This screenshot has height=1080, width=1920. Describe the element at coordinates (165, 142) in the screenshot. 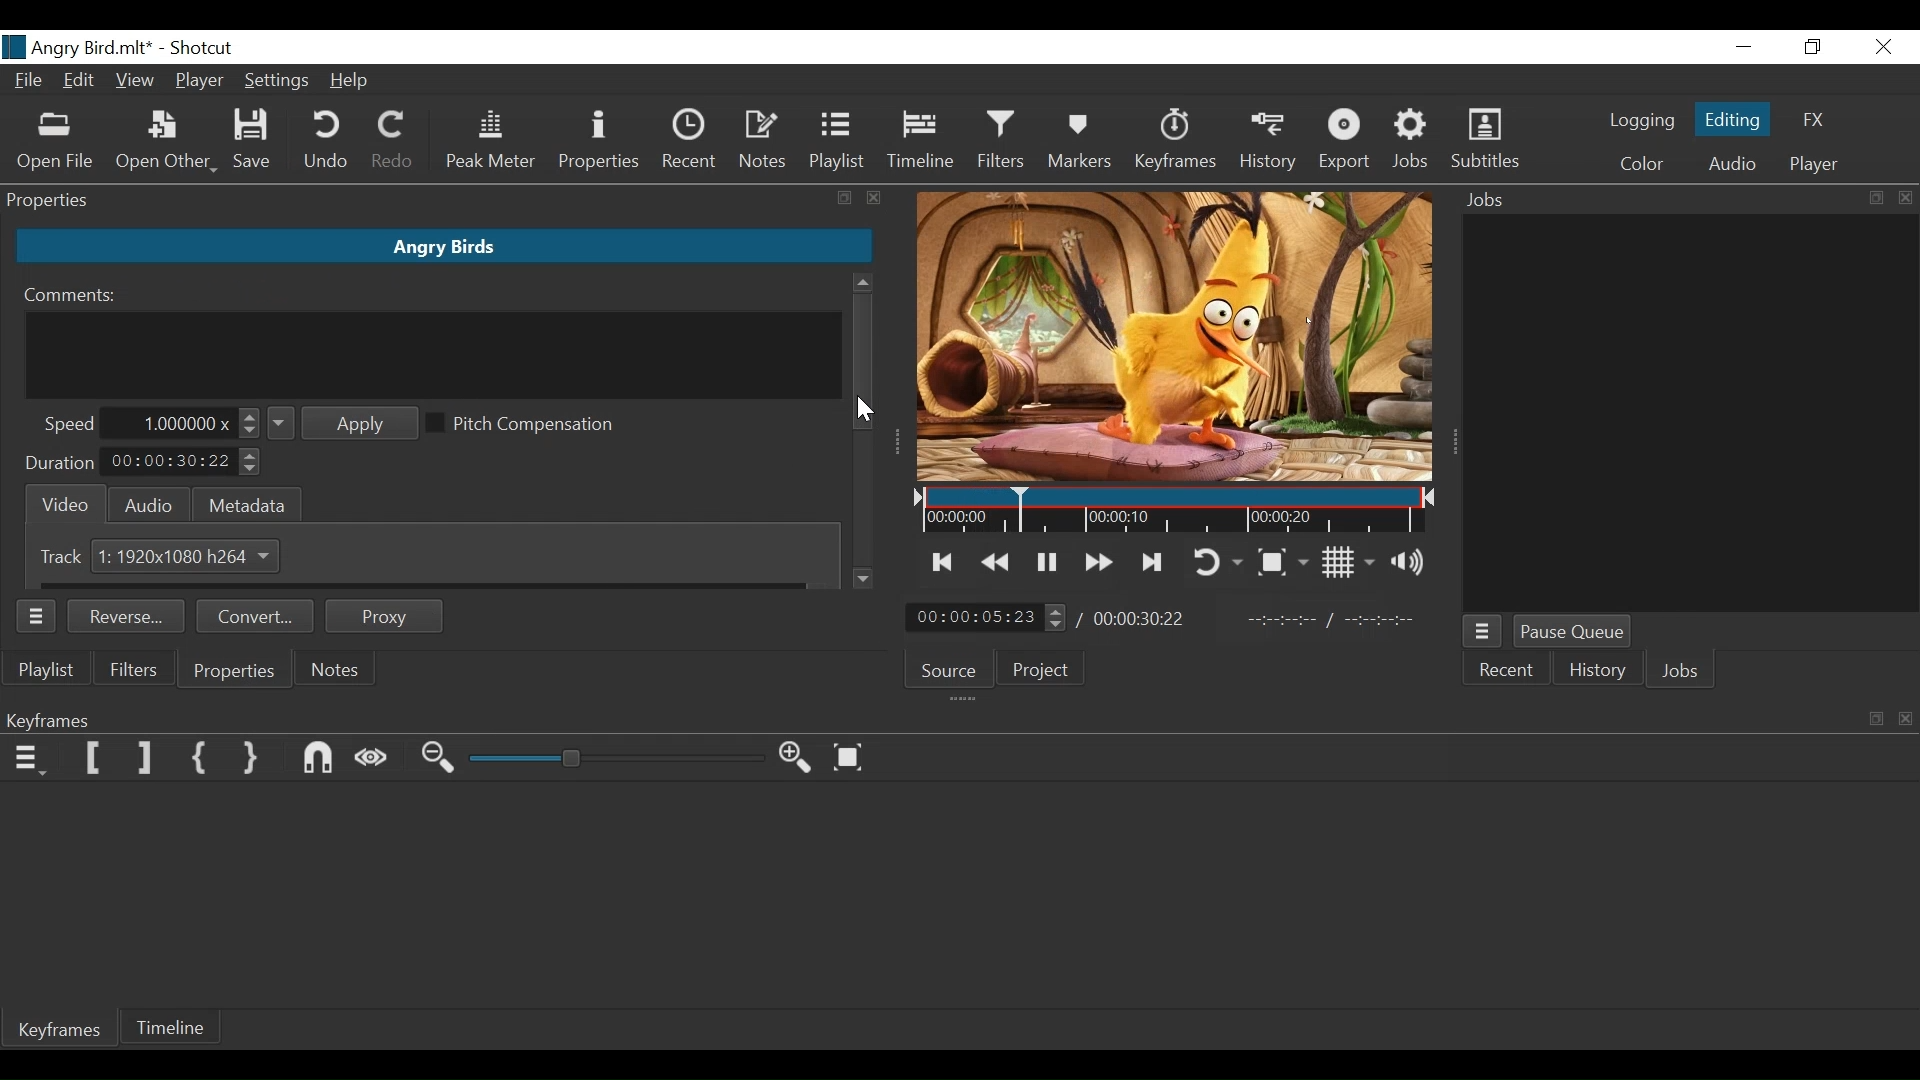

I see `Open Other` at that location.